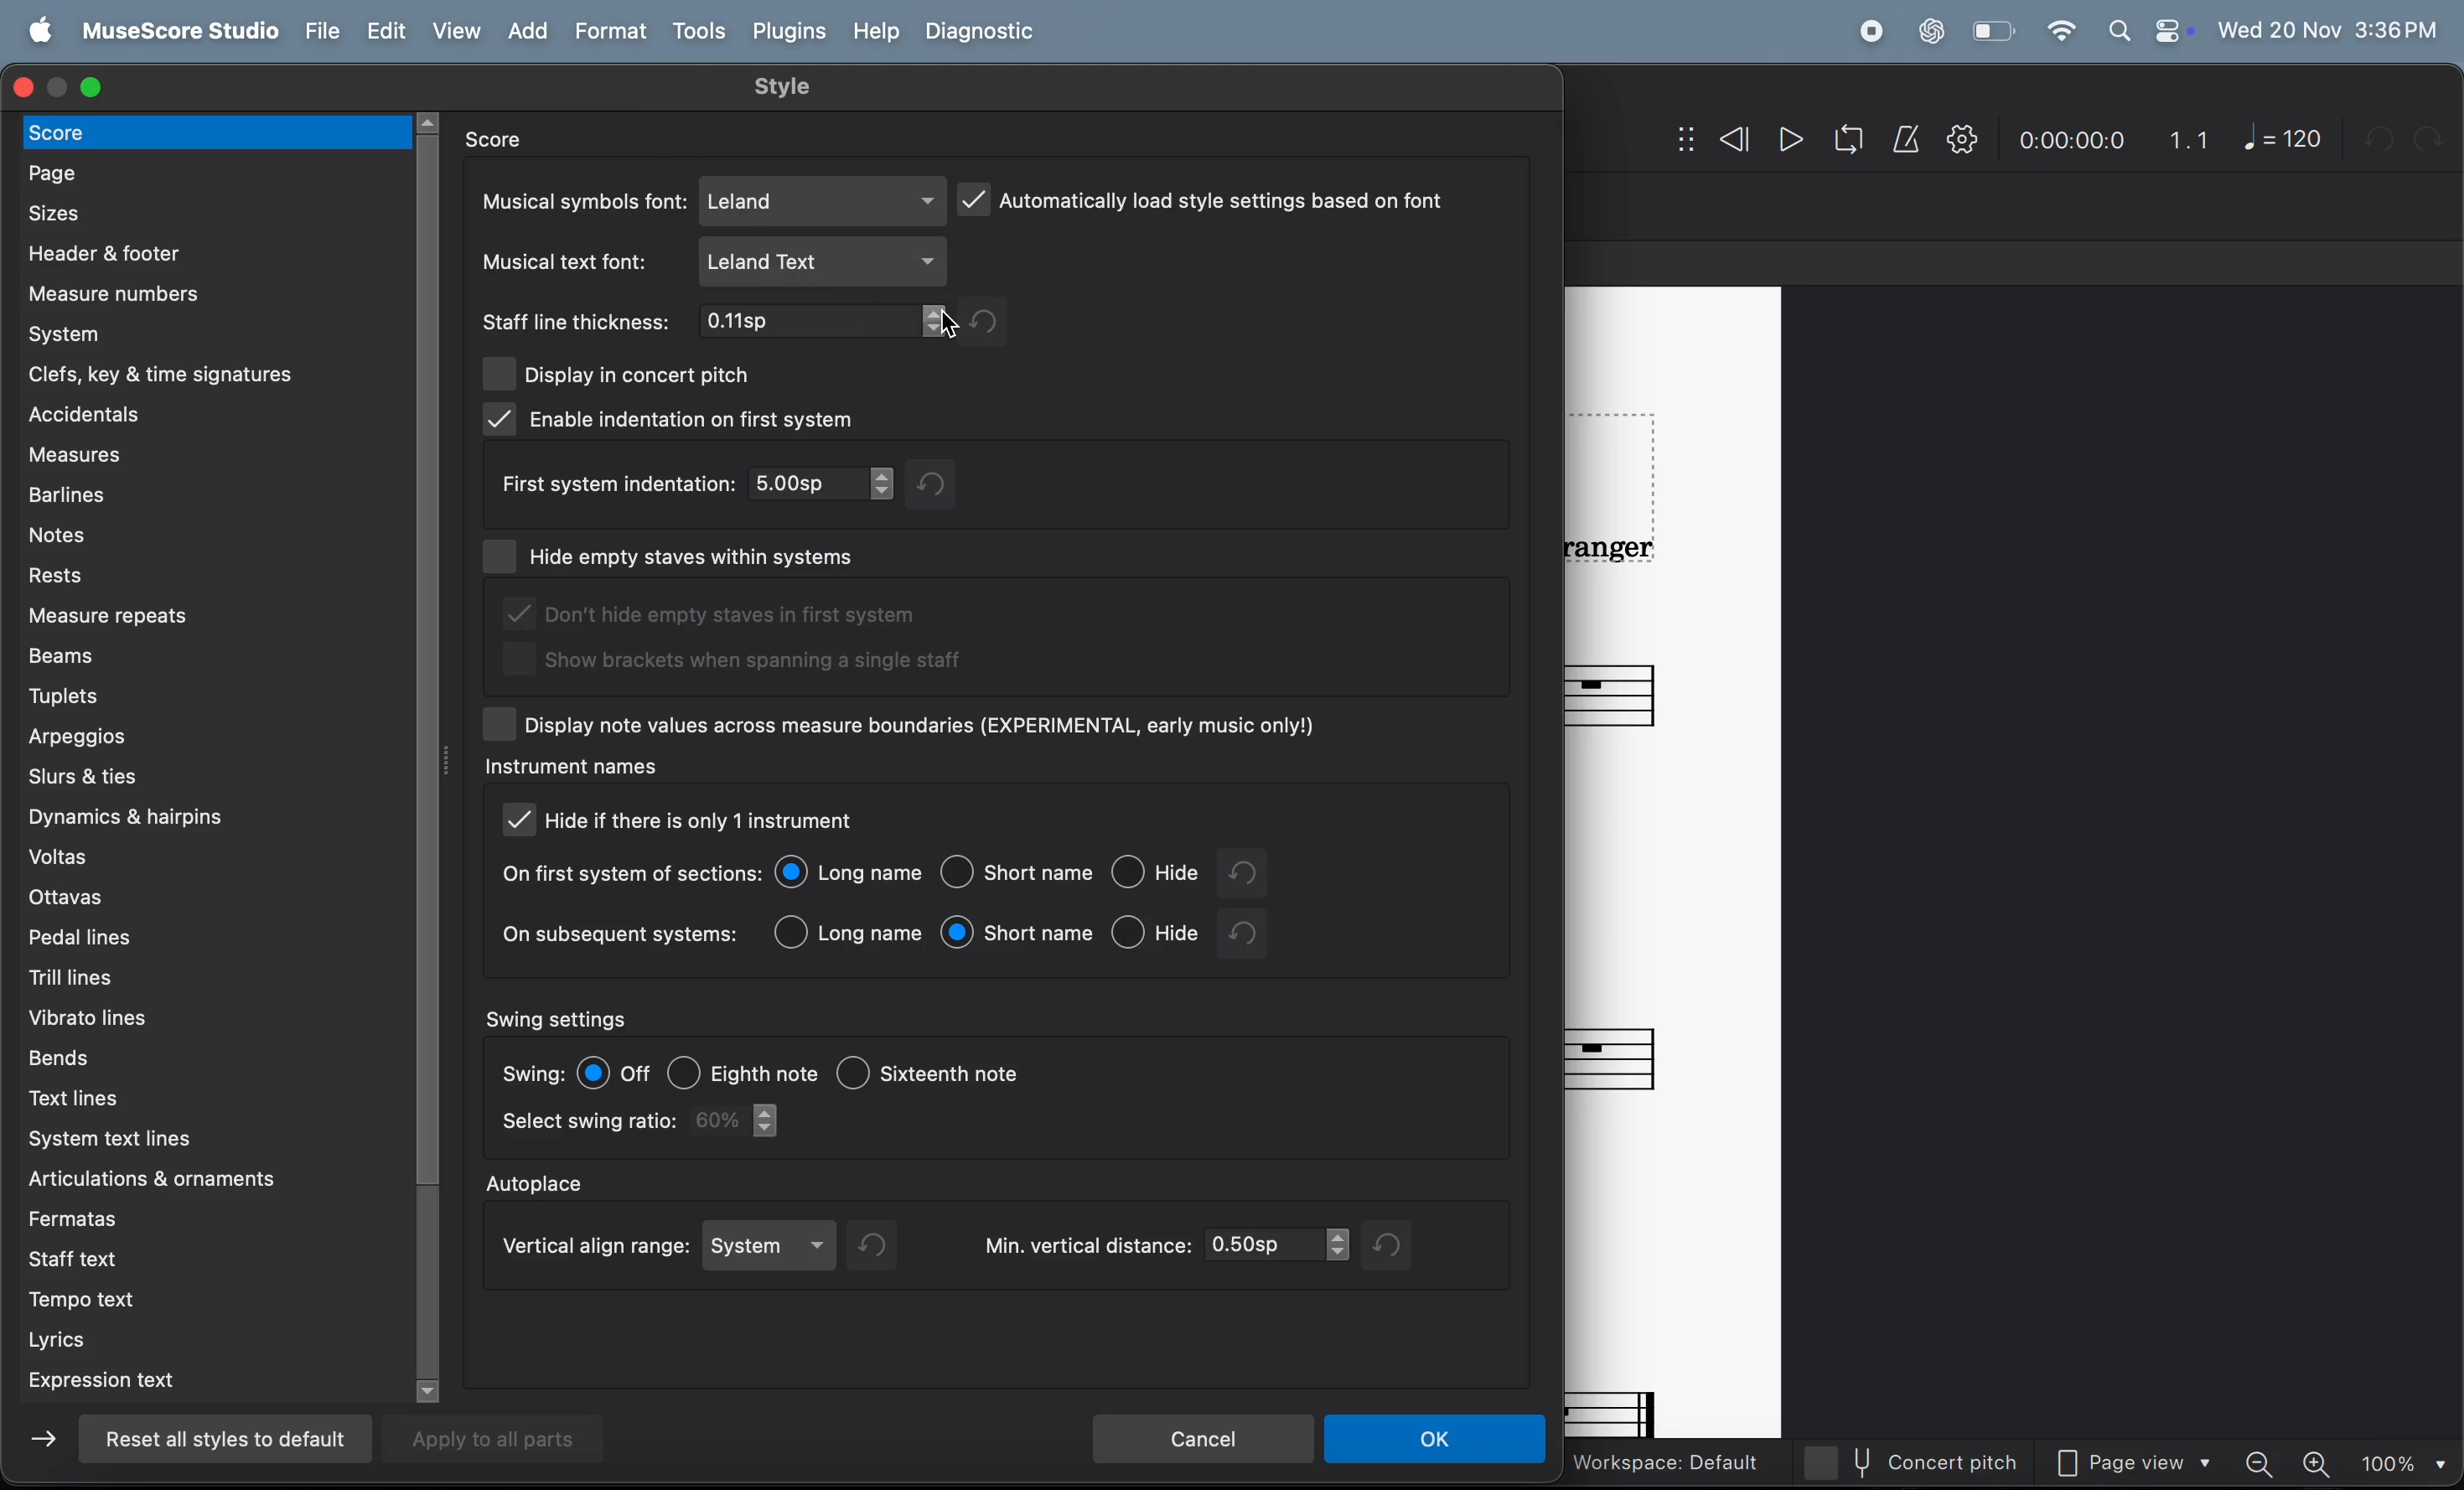 This screenshot has height=1490, width=2464. Describe the element at coordinates (2149, 31) in the screenshot. I see `apple widgets` at that location.